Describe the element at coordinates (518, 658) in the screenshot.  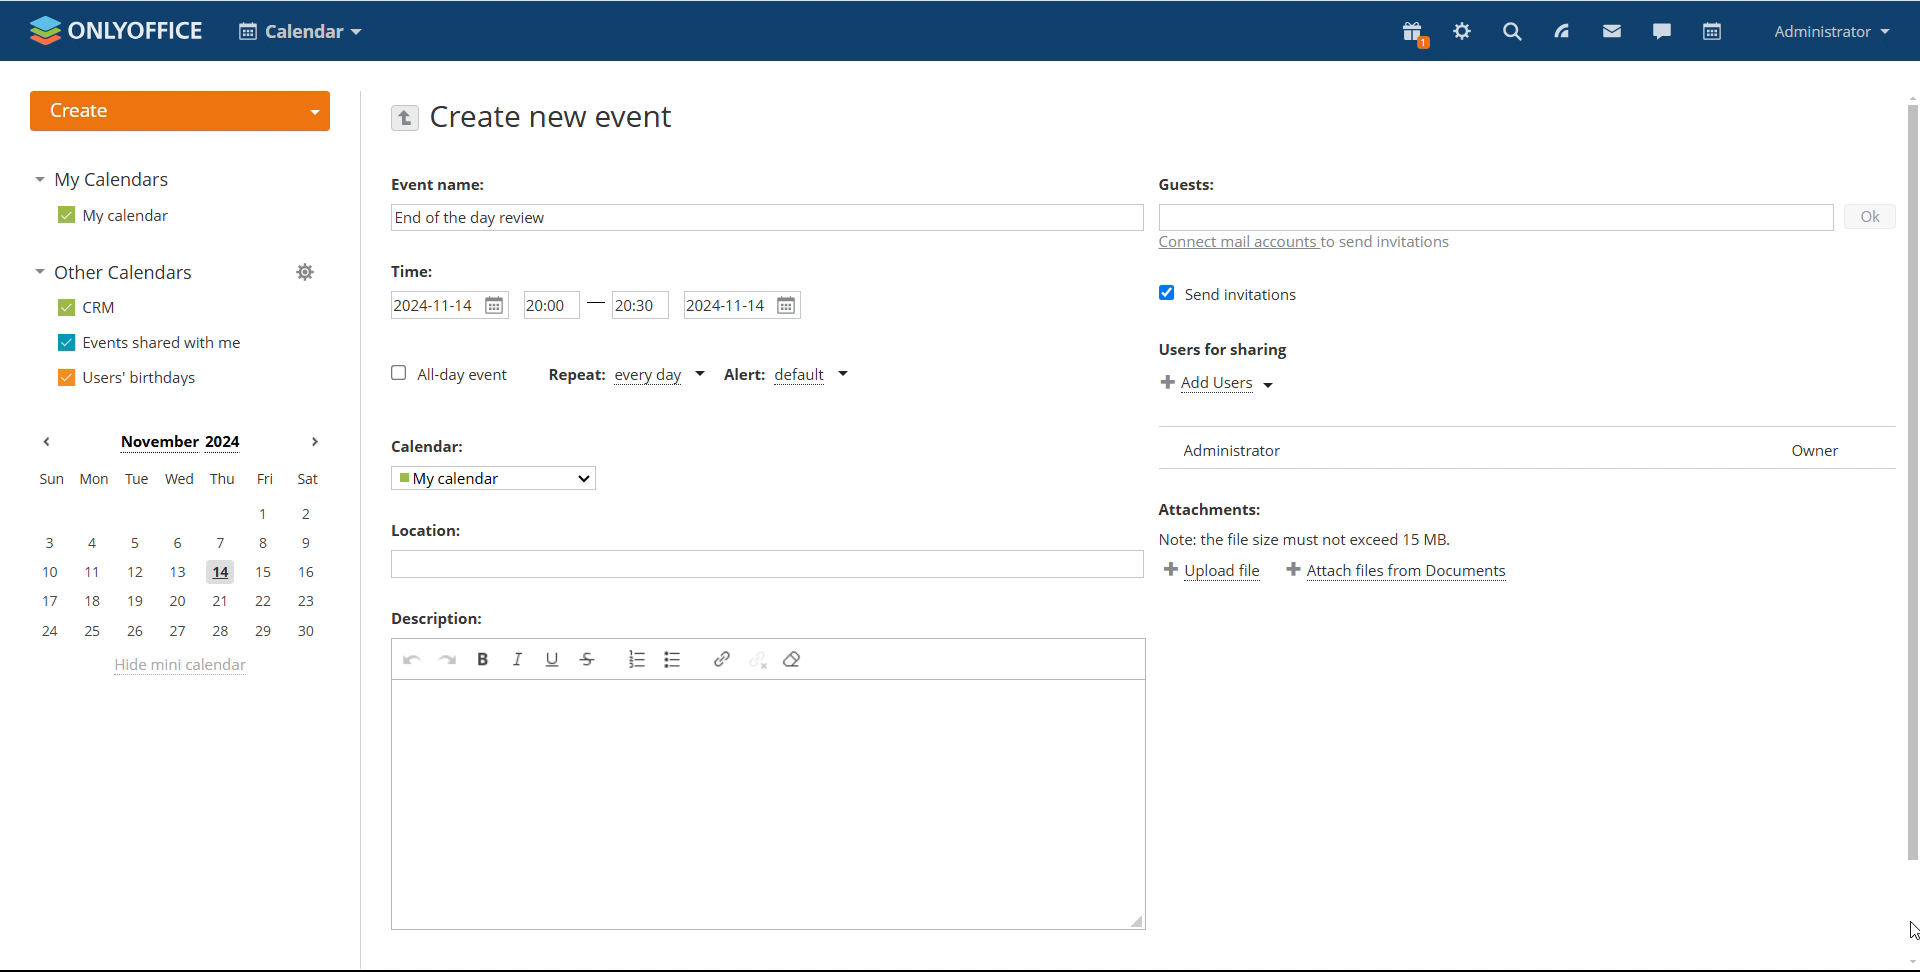
I see `italic` at that location.